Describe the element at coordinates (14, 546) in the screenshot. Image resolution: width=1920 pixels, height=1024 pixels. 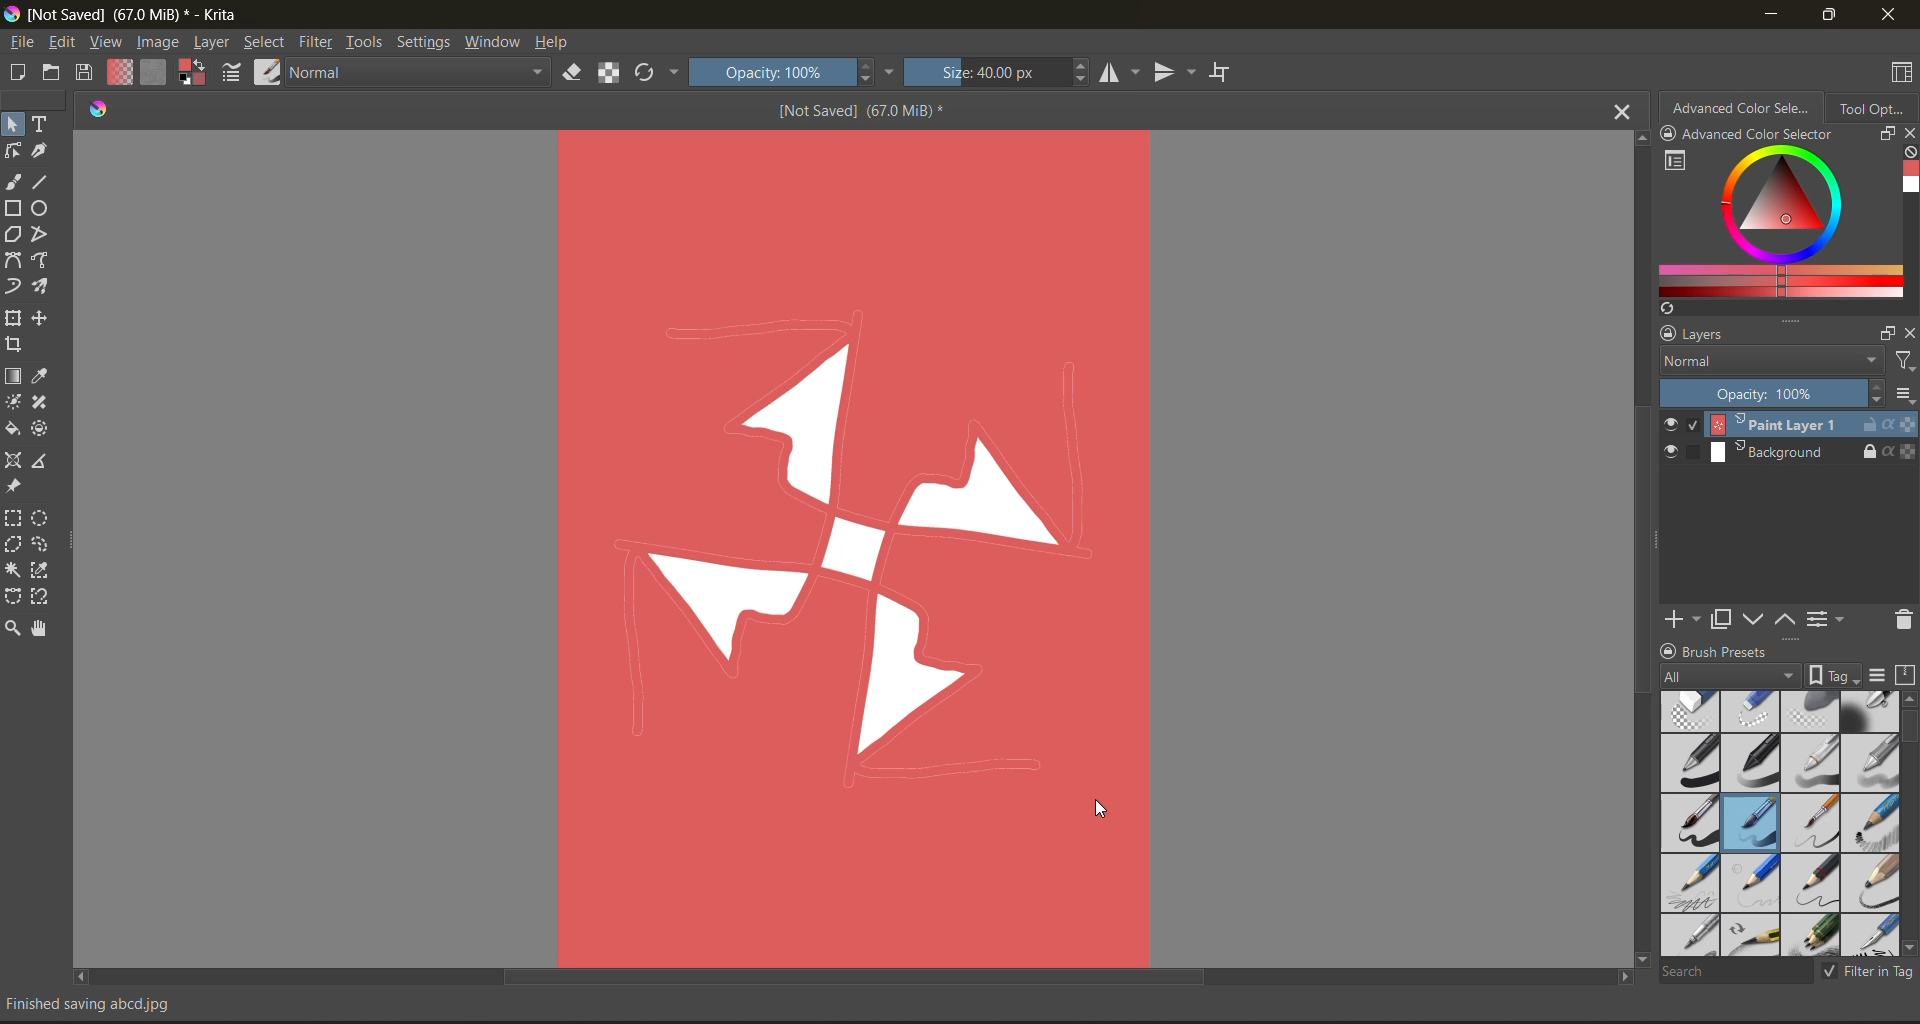
I see `tools` at that location.